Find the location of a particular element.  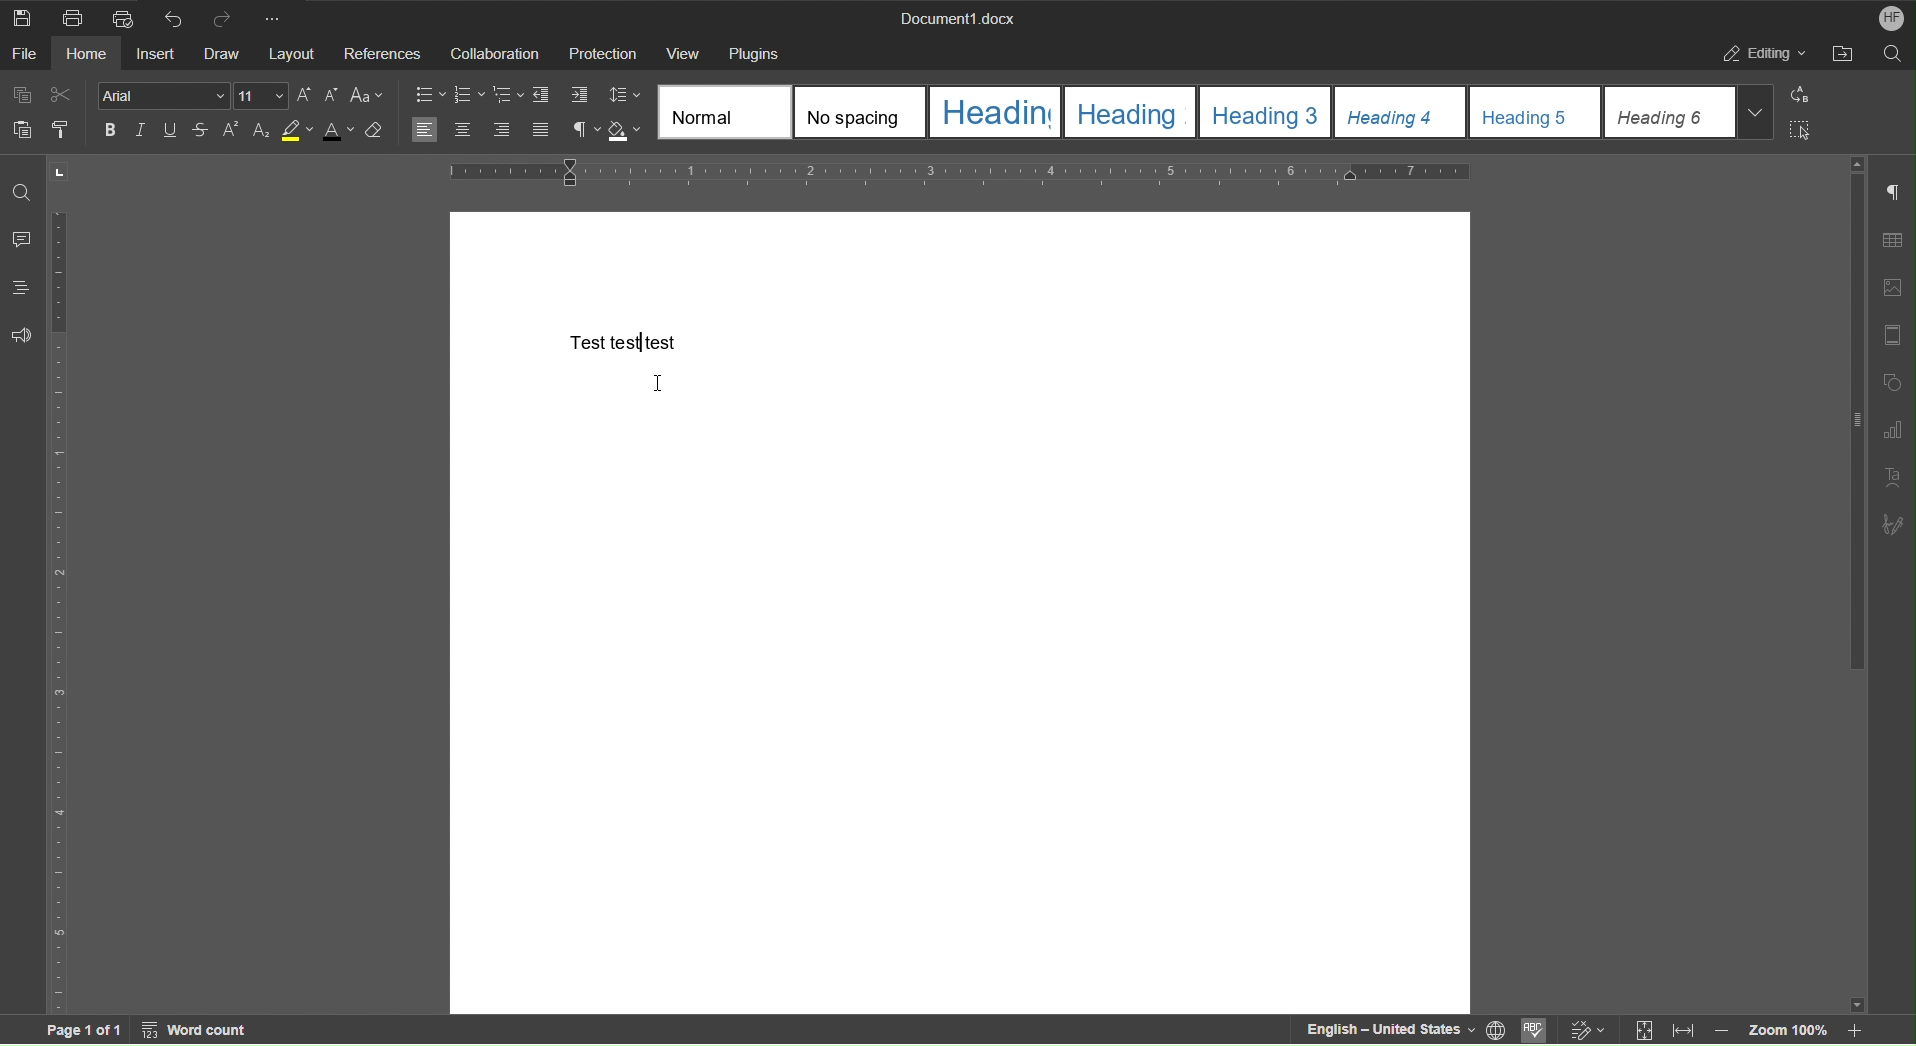

Font Case Options is located at coordinates (367, 96).